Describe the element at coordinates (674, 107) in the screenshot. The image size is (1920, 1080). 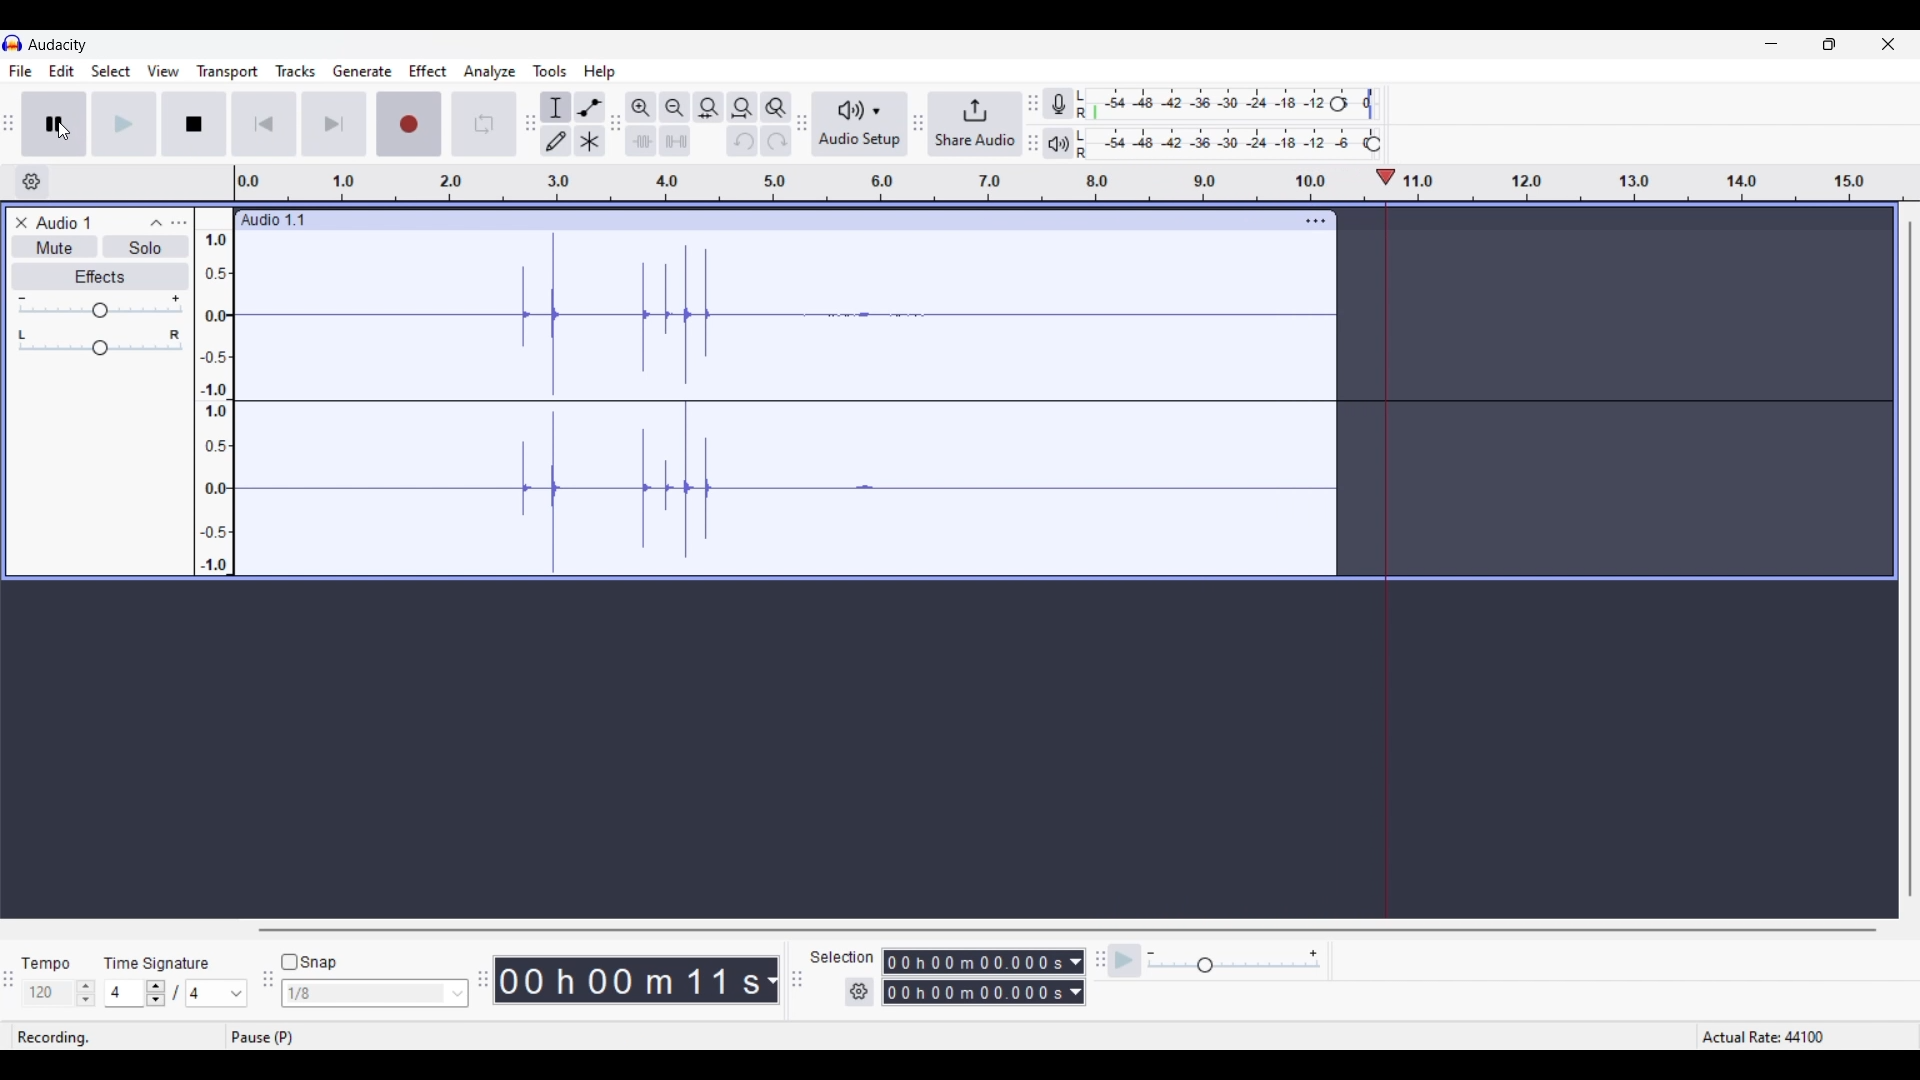
I see `Zoom out` at that location.